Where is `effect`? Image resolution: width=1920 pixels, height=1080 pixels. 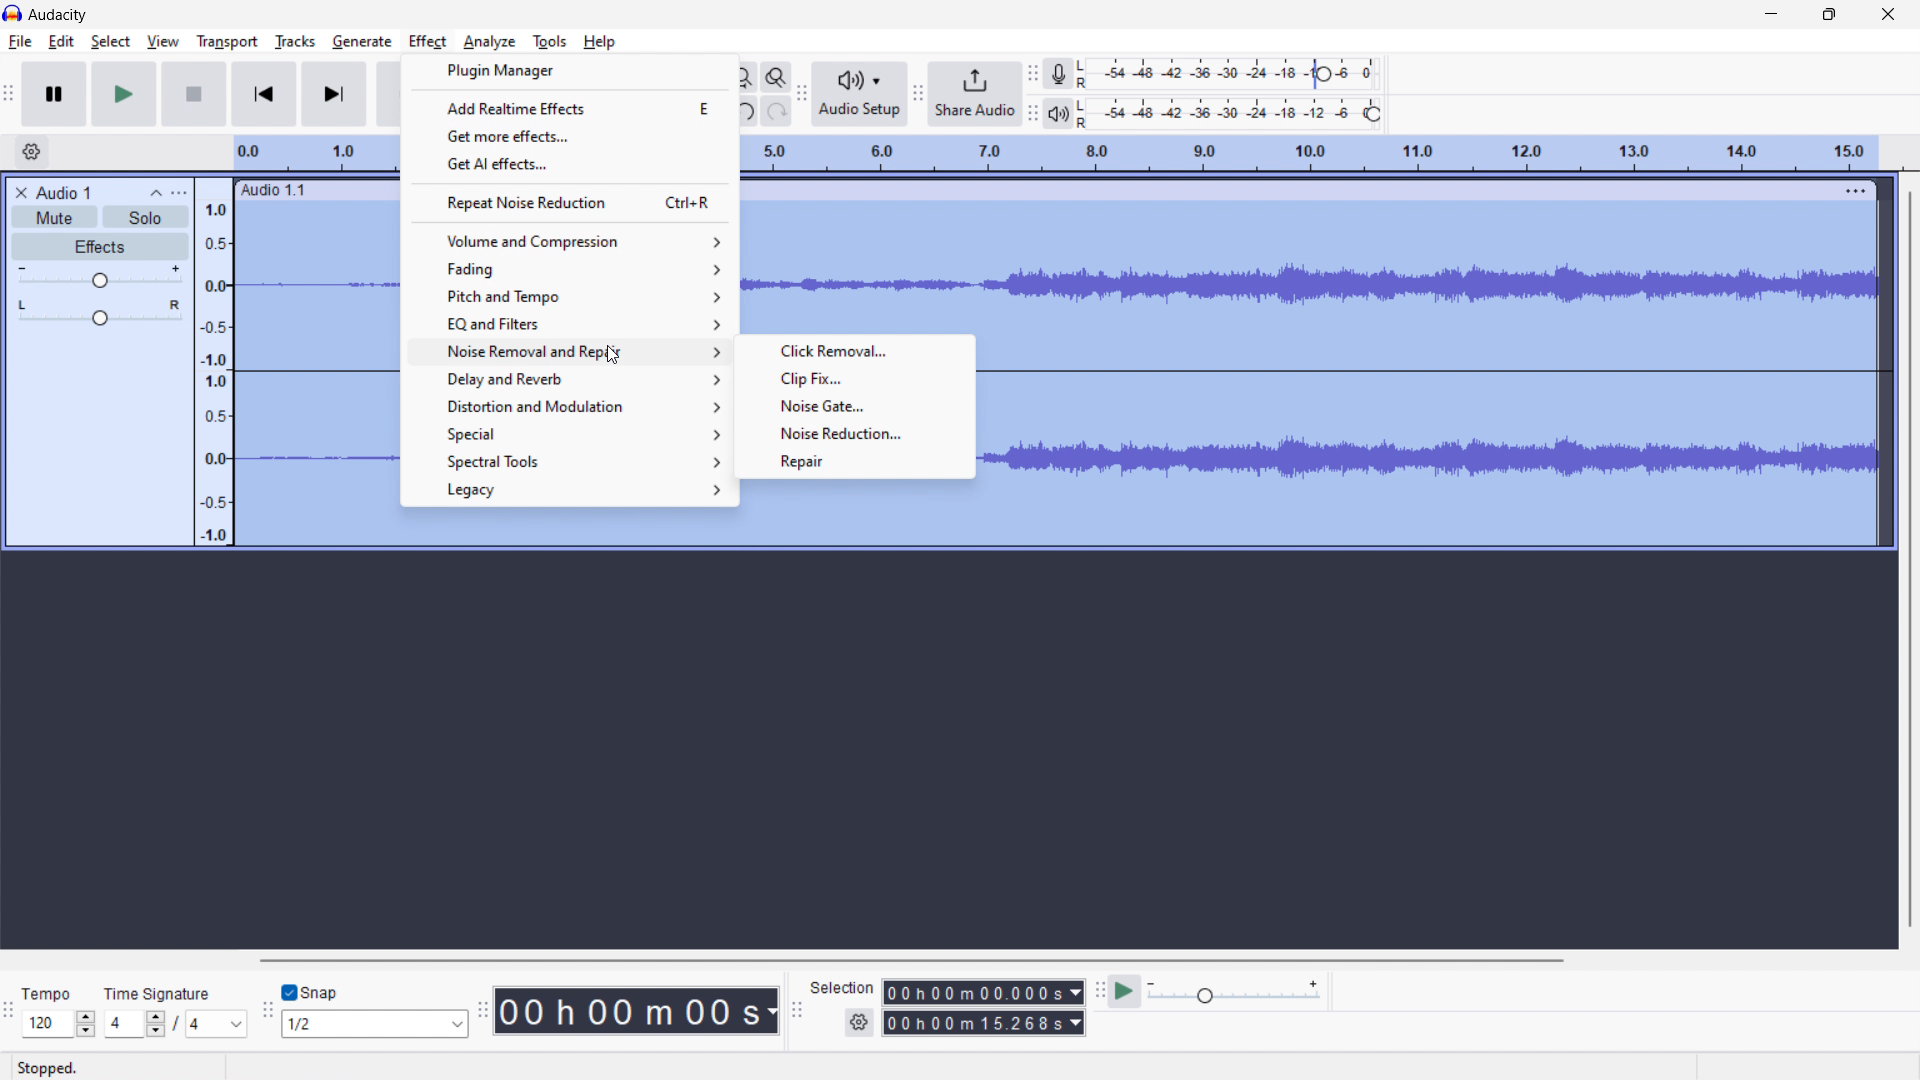
effect is located at coordinates (428, 42).